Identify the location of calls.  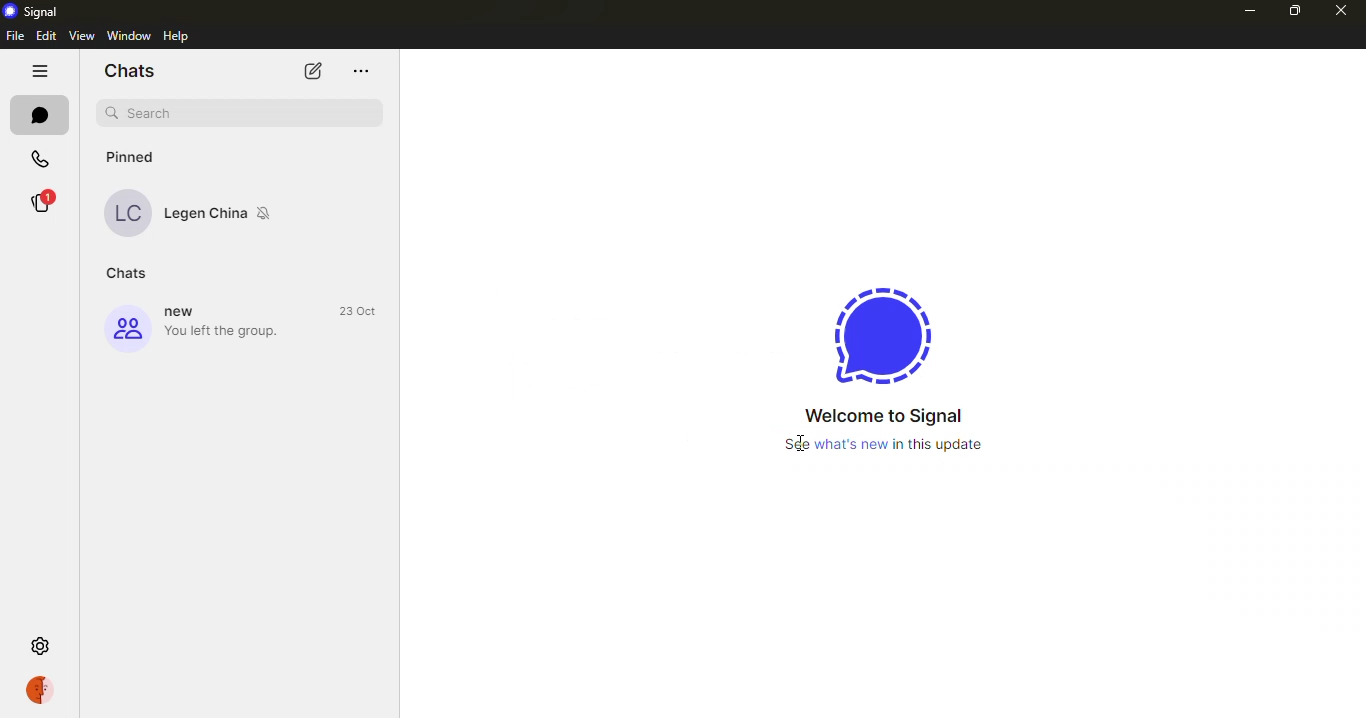
(40, 158).